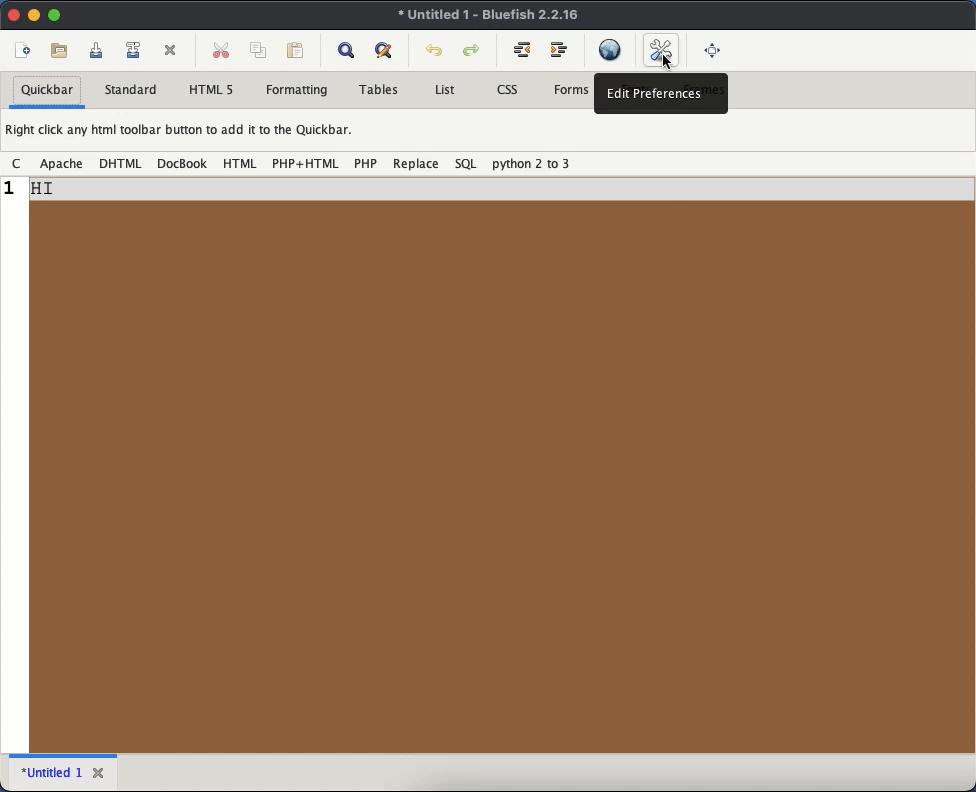 The height and width of the screenshot is (792, 976). I want to click on minimize, so click(34, 14).